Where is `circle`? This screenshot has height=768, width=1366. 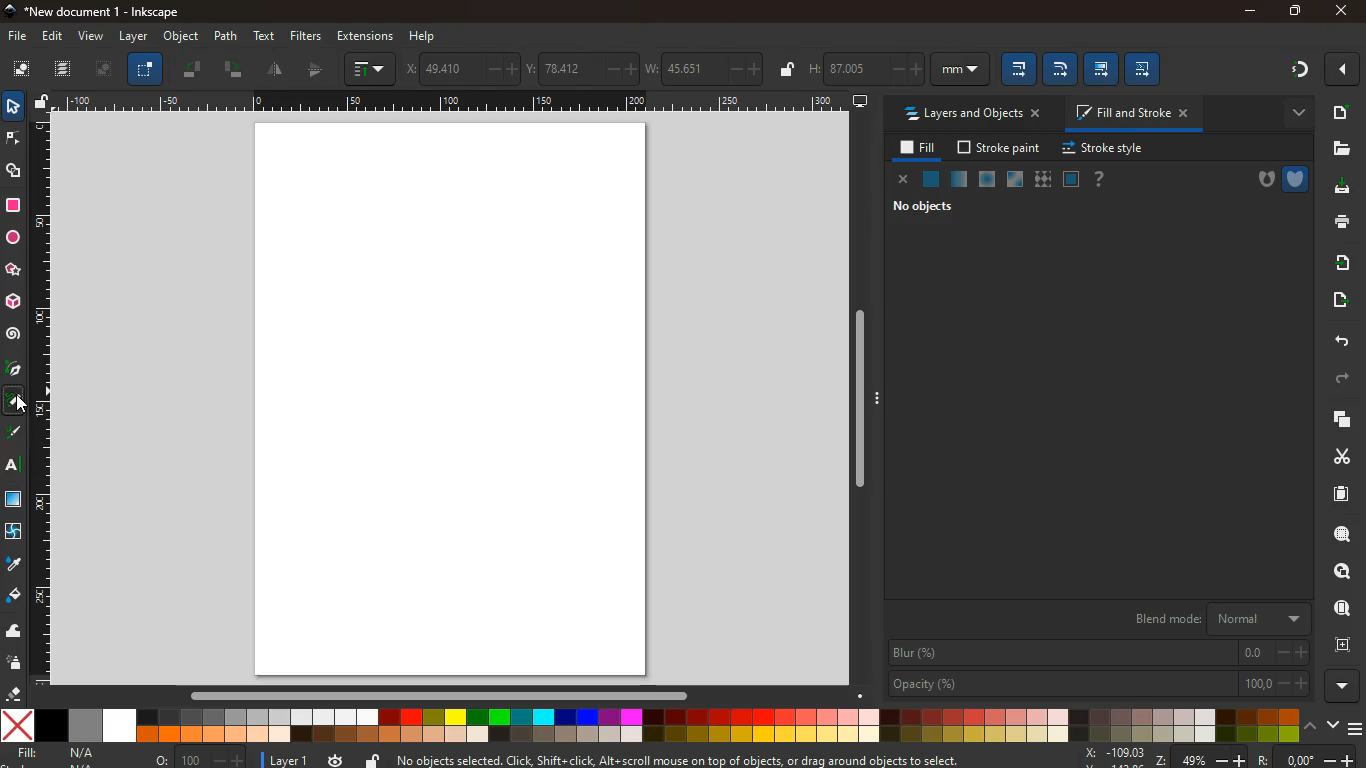
circle is located at coordinates (12, 238).